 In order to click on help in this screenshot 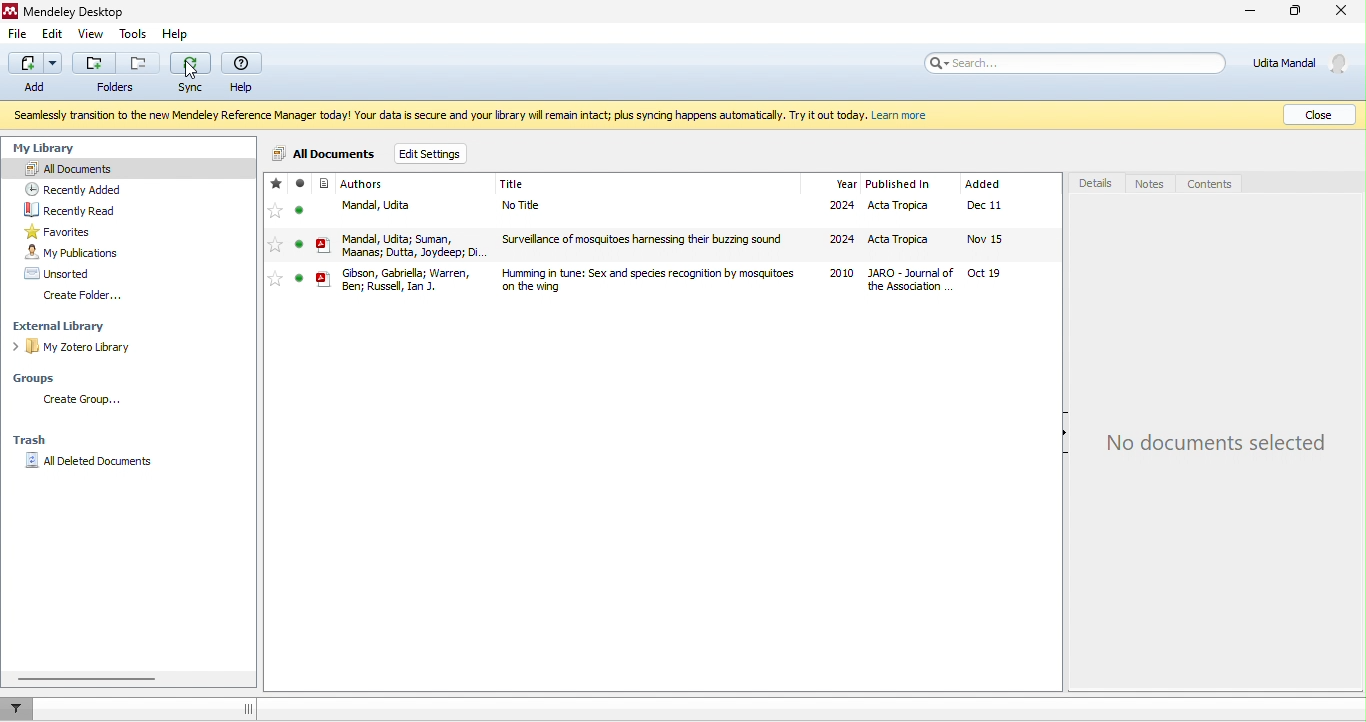, I will do `click(177, 34)`.